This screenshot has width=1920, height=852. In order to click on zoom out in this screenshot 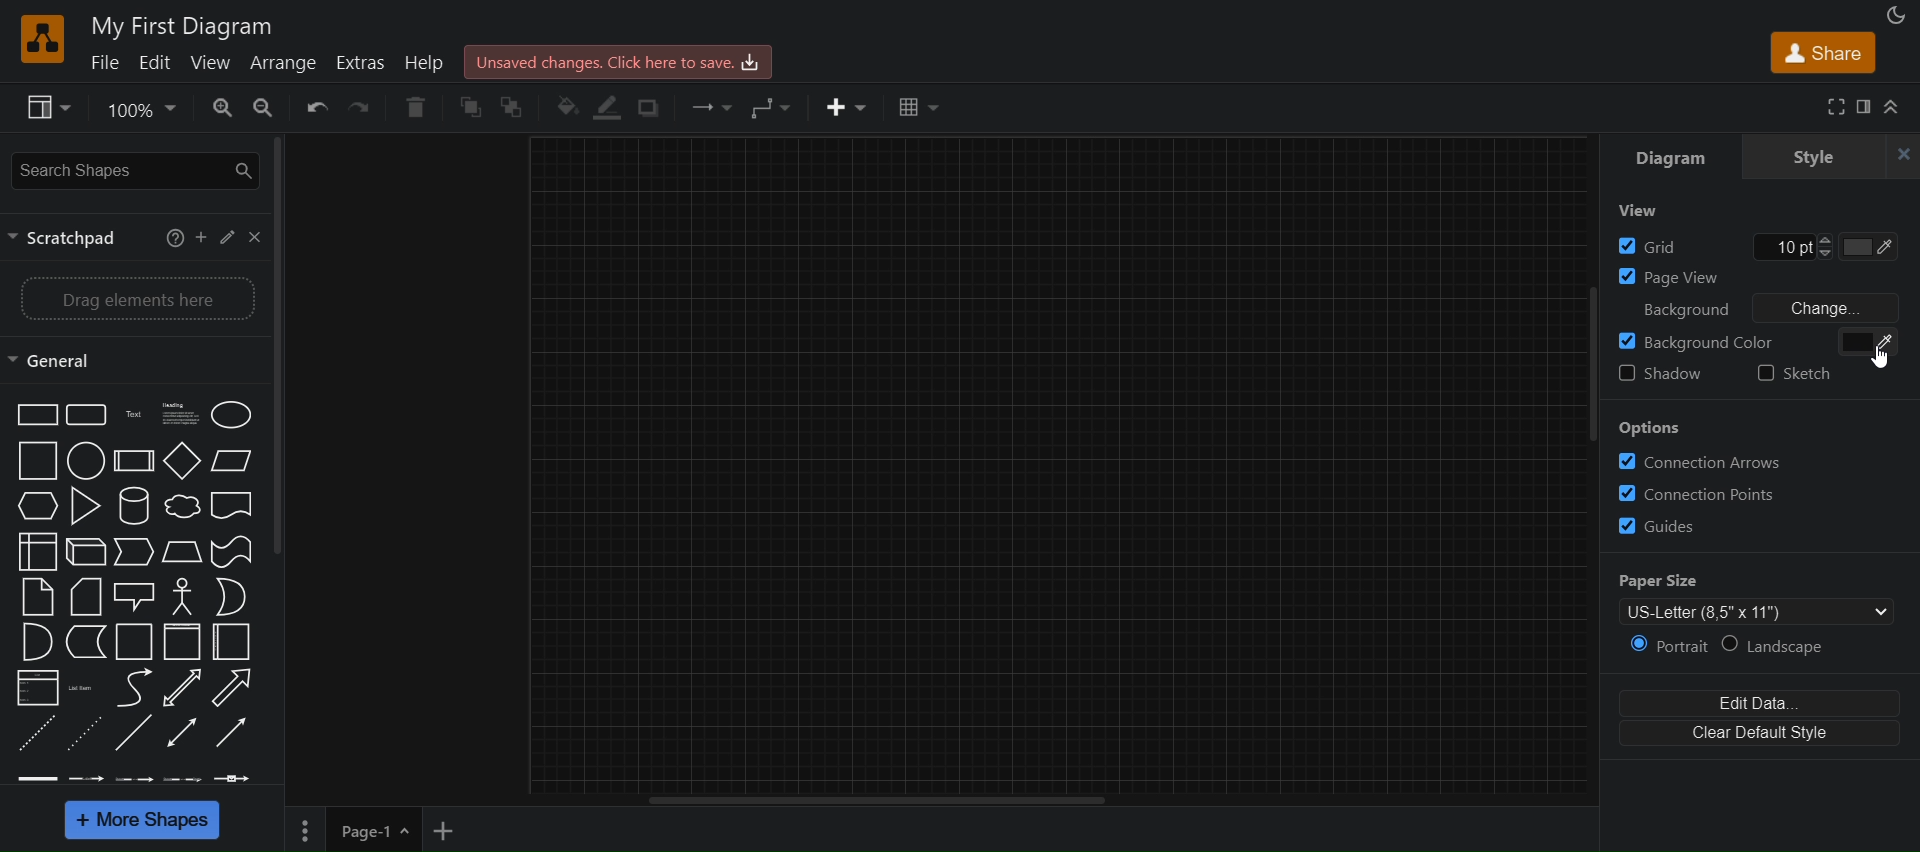, I will do `click(262, 110)`.